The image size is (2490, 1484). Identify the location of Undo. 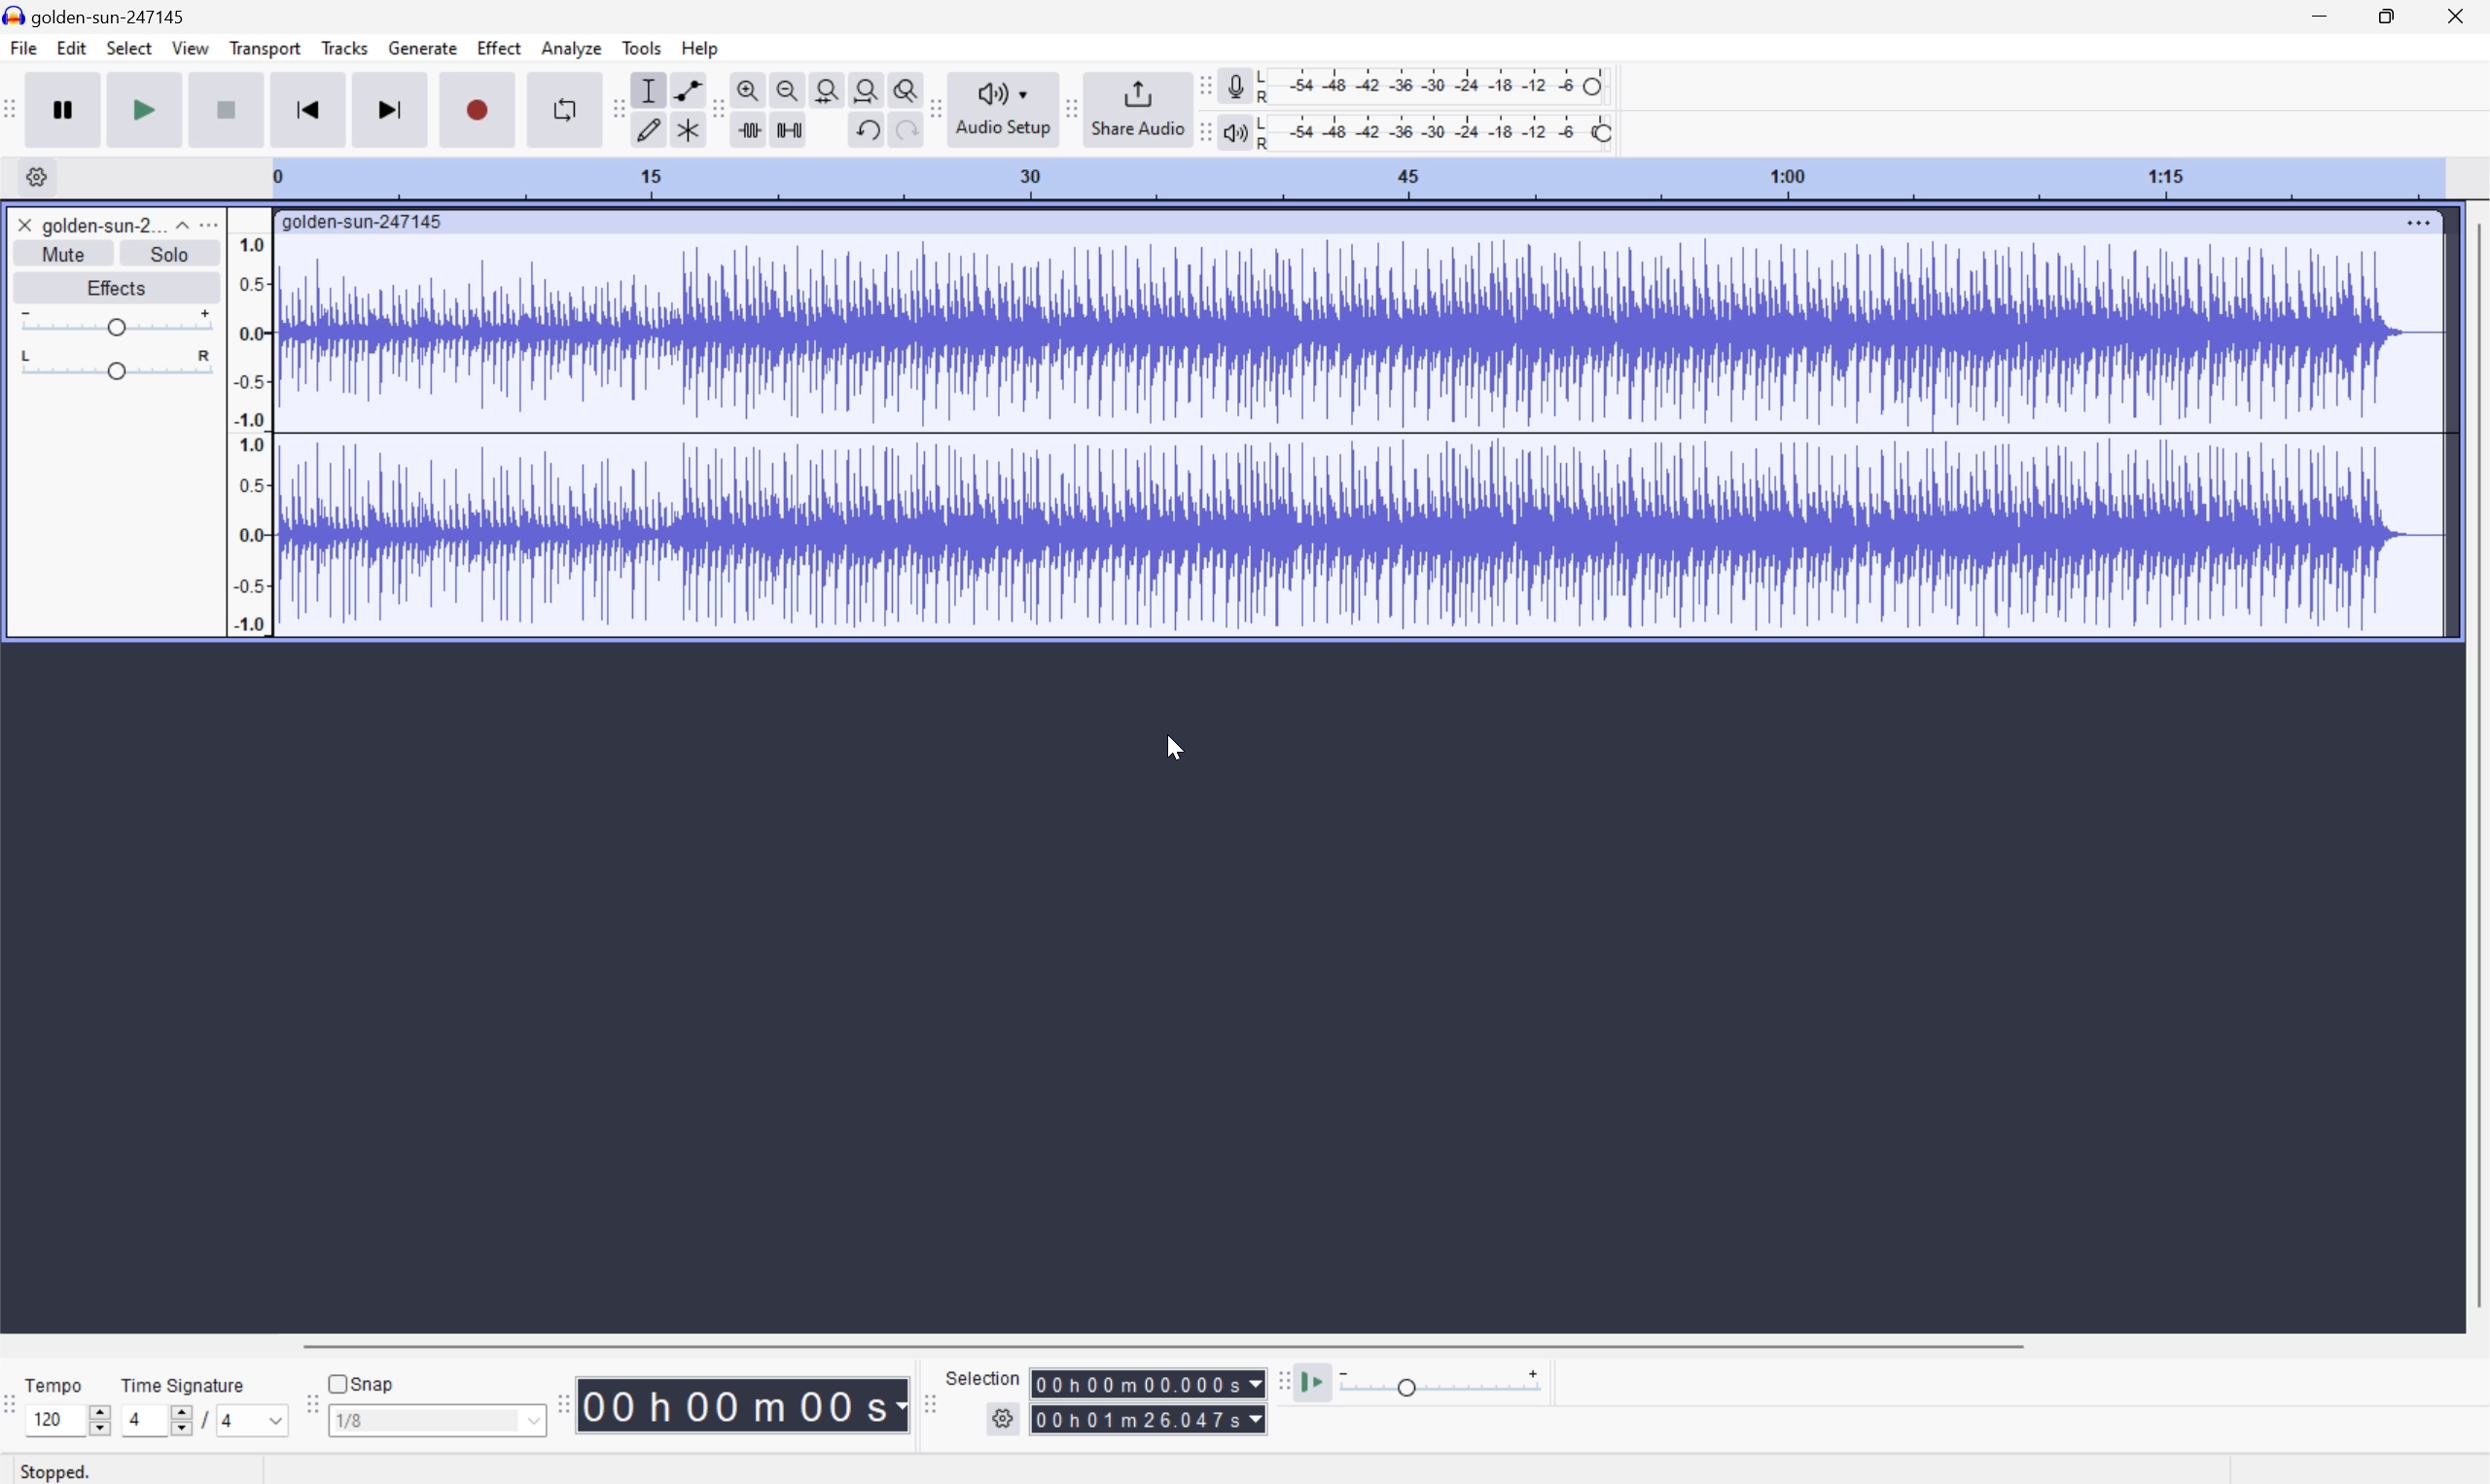
(869, 129).